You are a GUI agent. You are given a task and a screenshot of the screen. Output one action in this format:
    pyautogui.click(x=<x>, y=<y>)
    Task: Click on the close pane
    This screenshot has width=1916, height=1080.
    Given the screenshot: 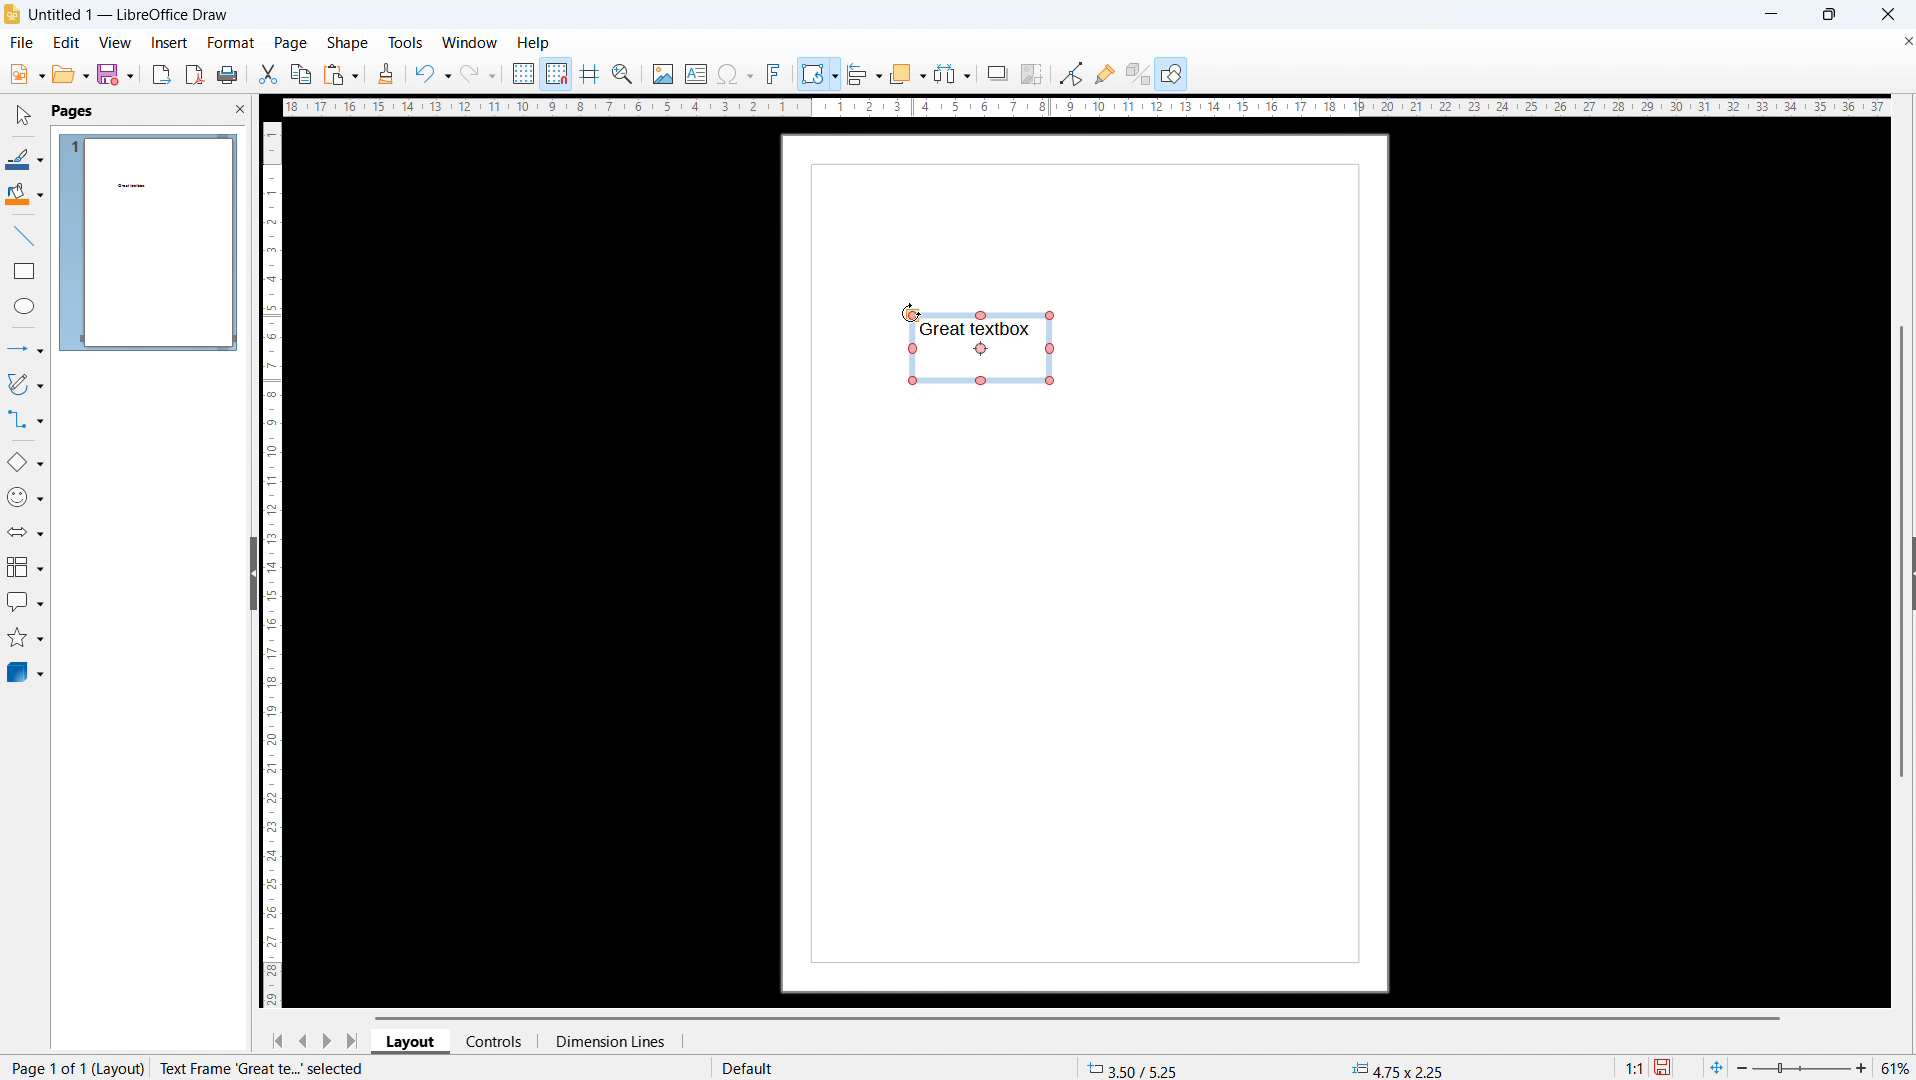 What is the action you would take?
    pyautogui.click(x=239, y=108)
    